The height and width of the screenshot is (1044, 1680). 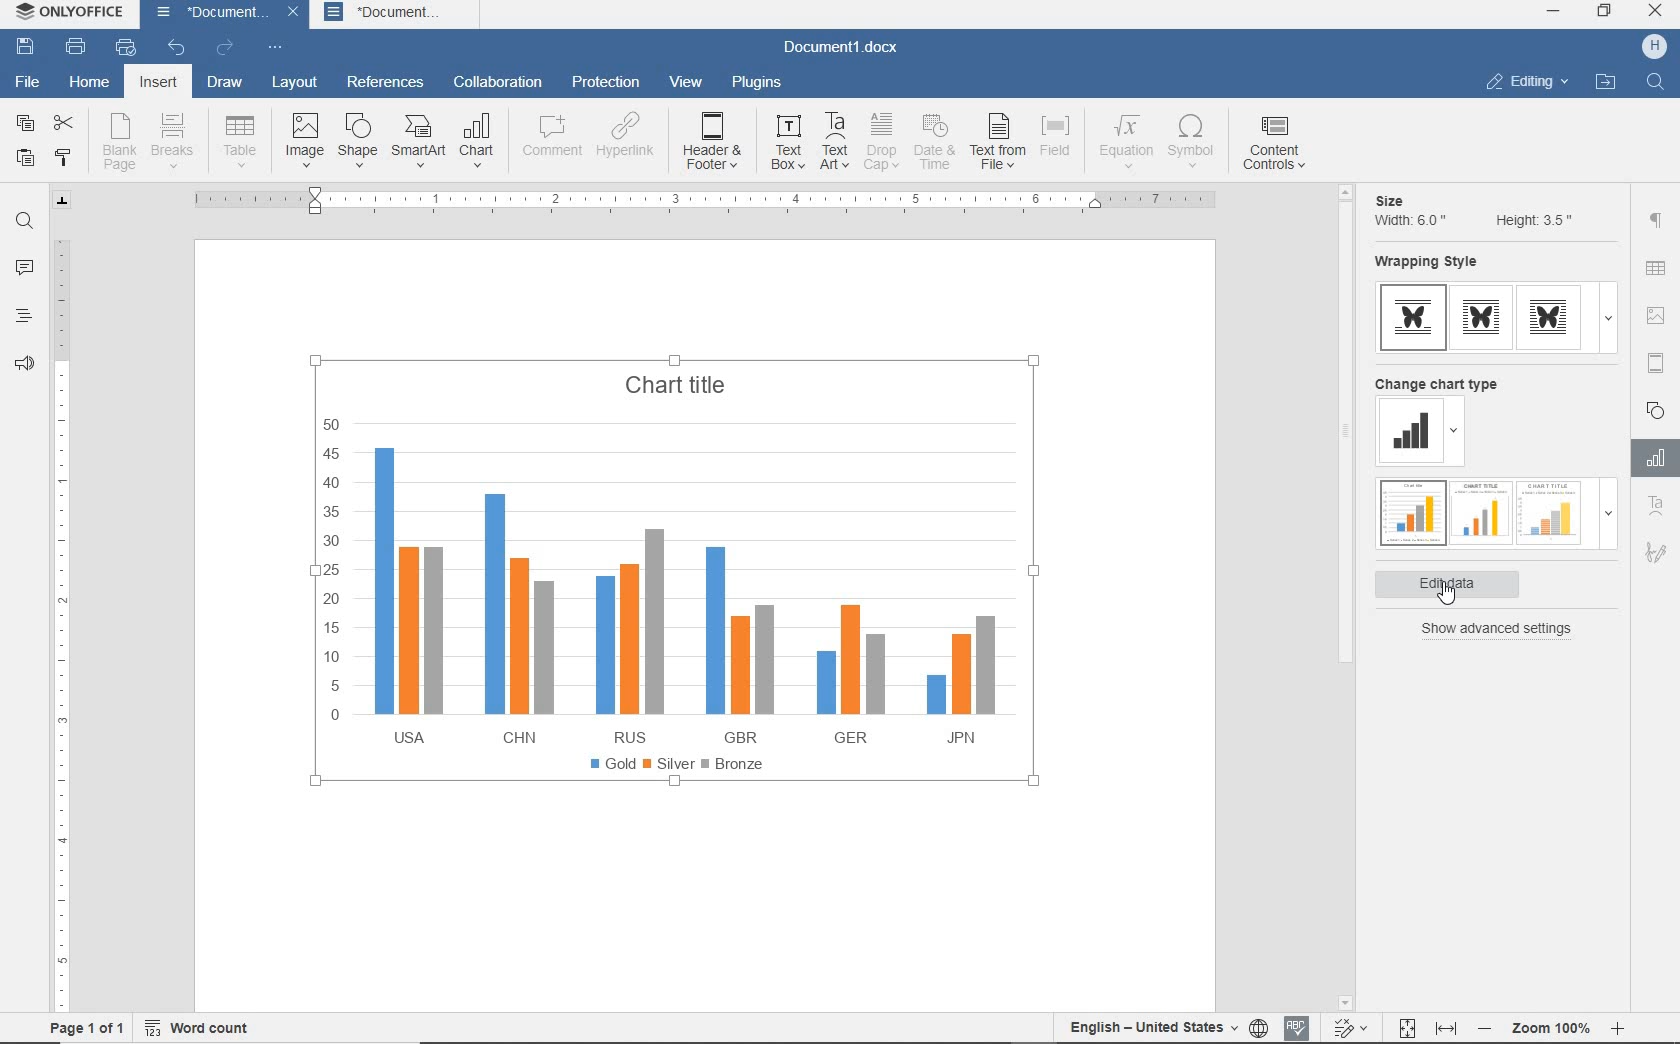 I want to click on cut, so click(x=65, y=121).